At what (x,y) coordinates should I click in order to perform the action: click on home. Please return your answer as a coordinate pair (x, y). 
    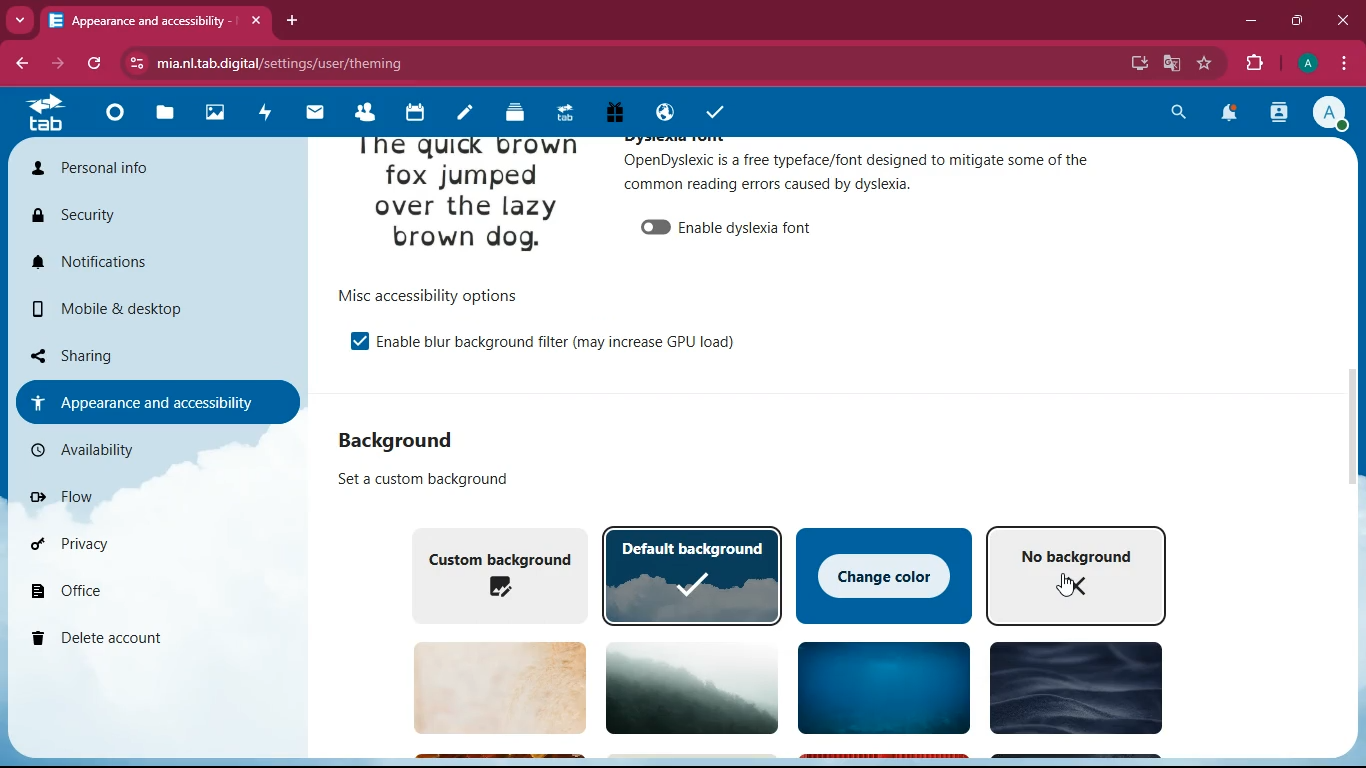
    Looking at the image, I should click on (112, 119).